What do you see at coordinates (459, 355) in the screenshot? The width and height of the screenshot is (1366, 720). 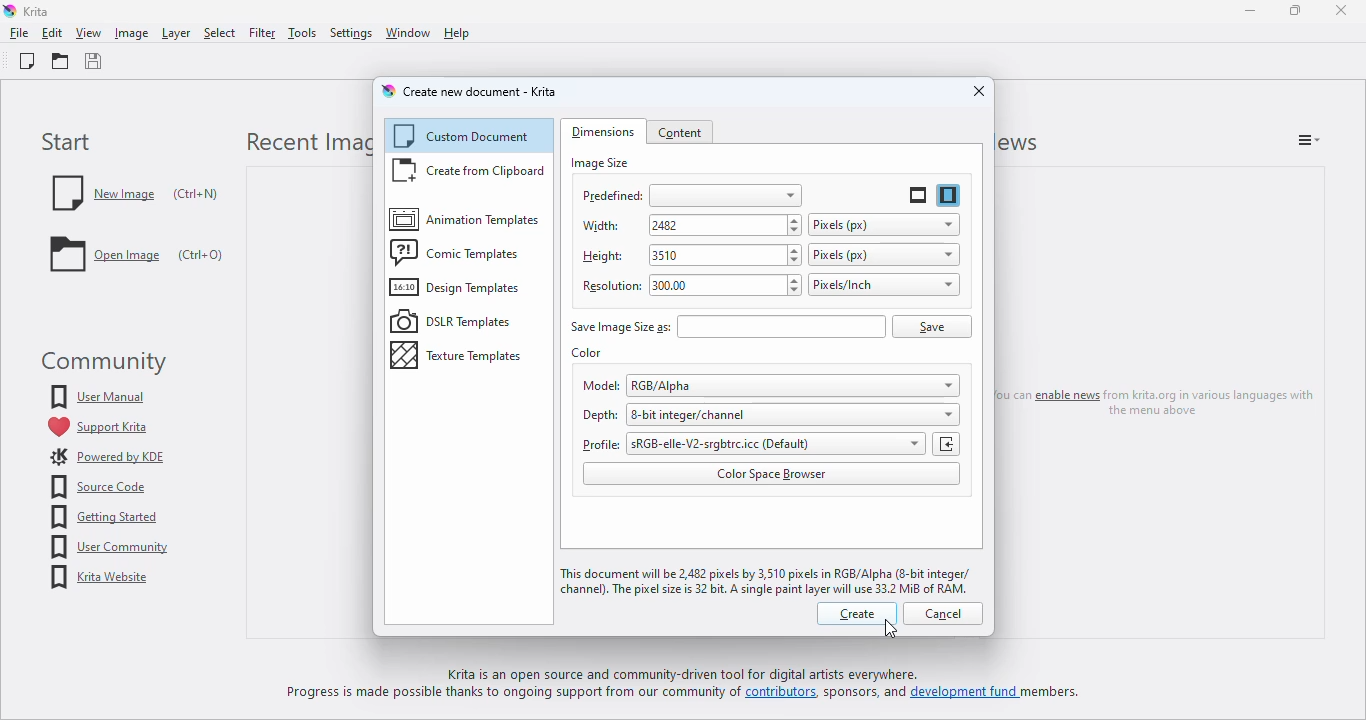 I see `texture templates` at bounding box center [459, 355].